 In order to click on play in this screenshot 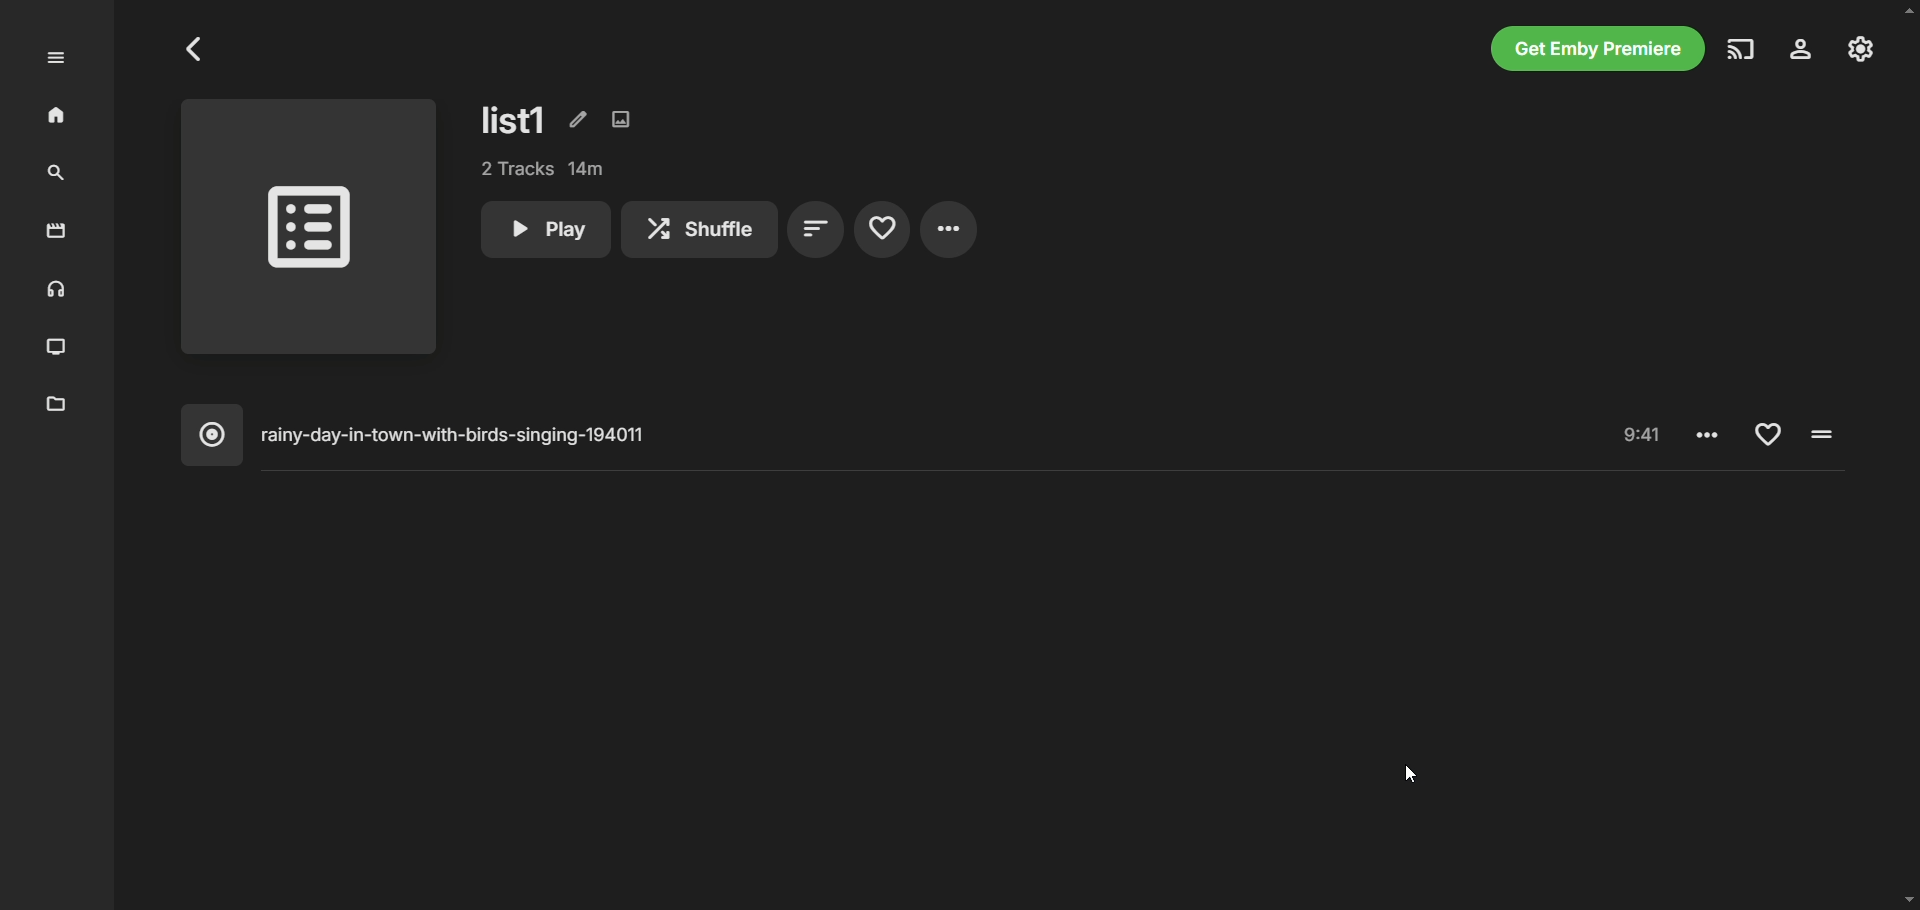, I will do `click(544, 229)`.